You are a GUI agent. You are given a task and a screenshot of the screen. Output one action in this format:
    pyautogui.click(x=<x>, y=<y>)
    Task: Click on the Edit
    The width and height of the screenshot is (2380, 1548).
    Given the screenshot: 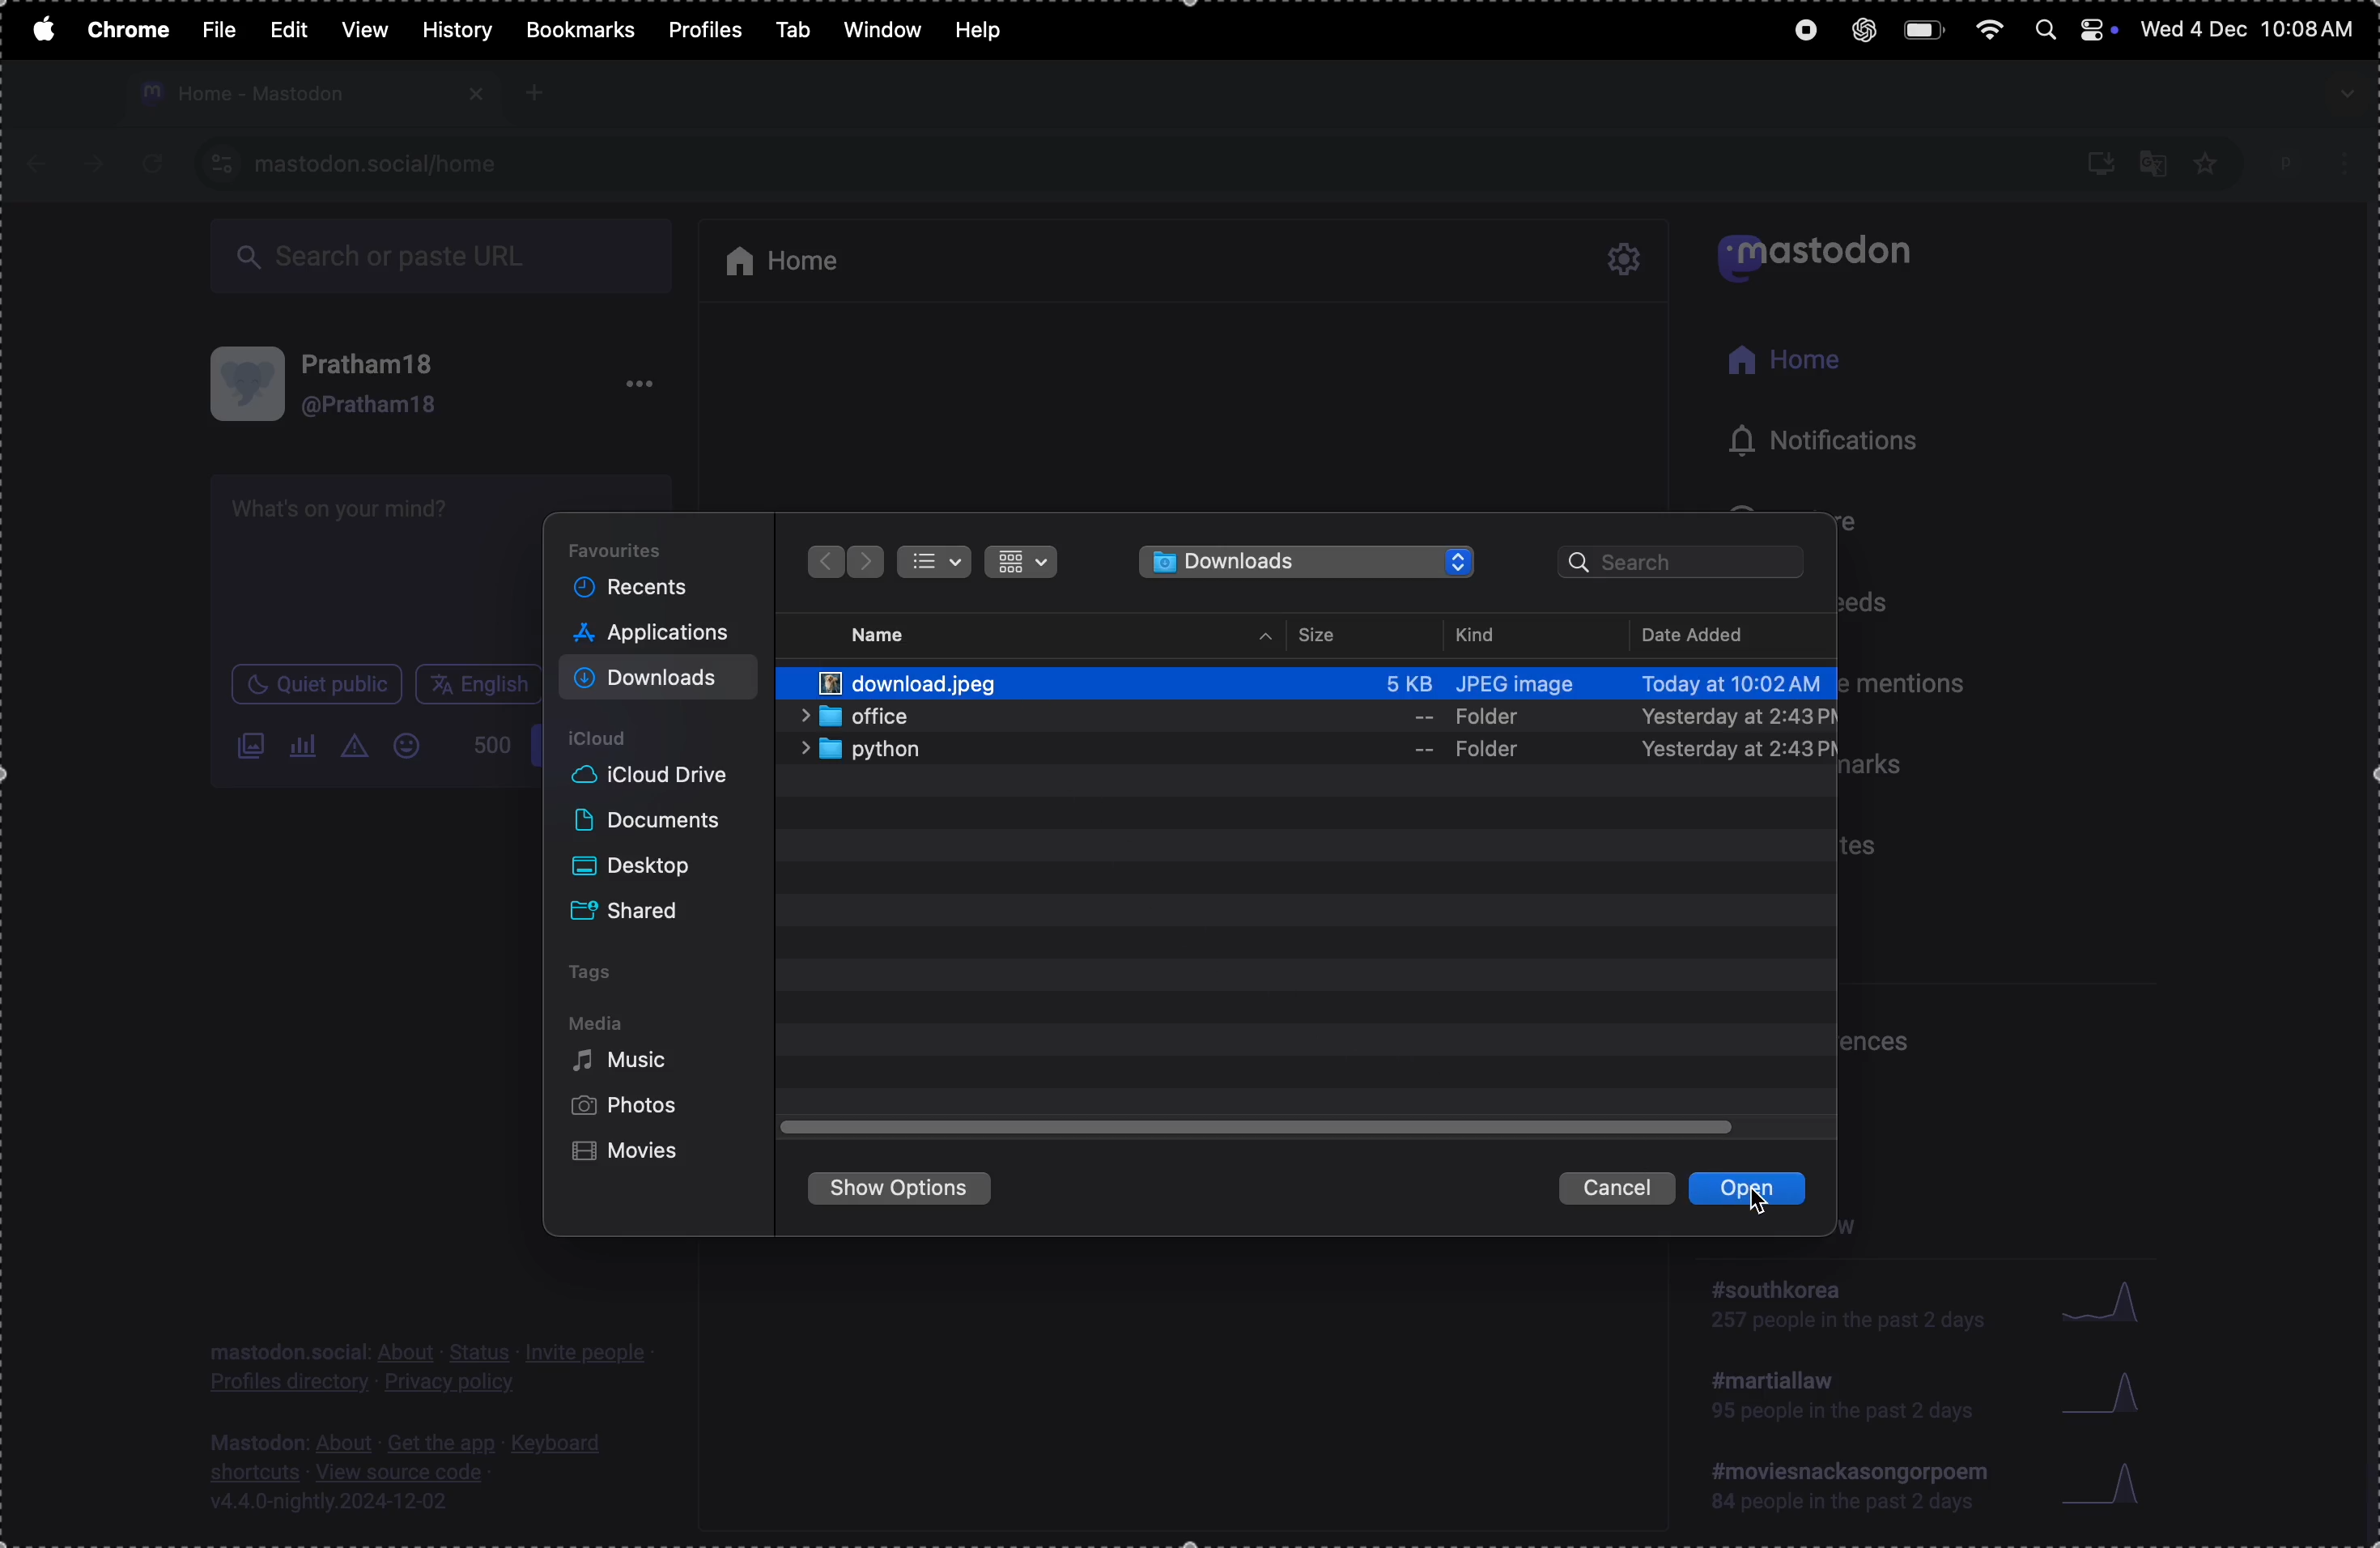 What is the action you would take?
    pyautogui.click(x=294, y=27)
    